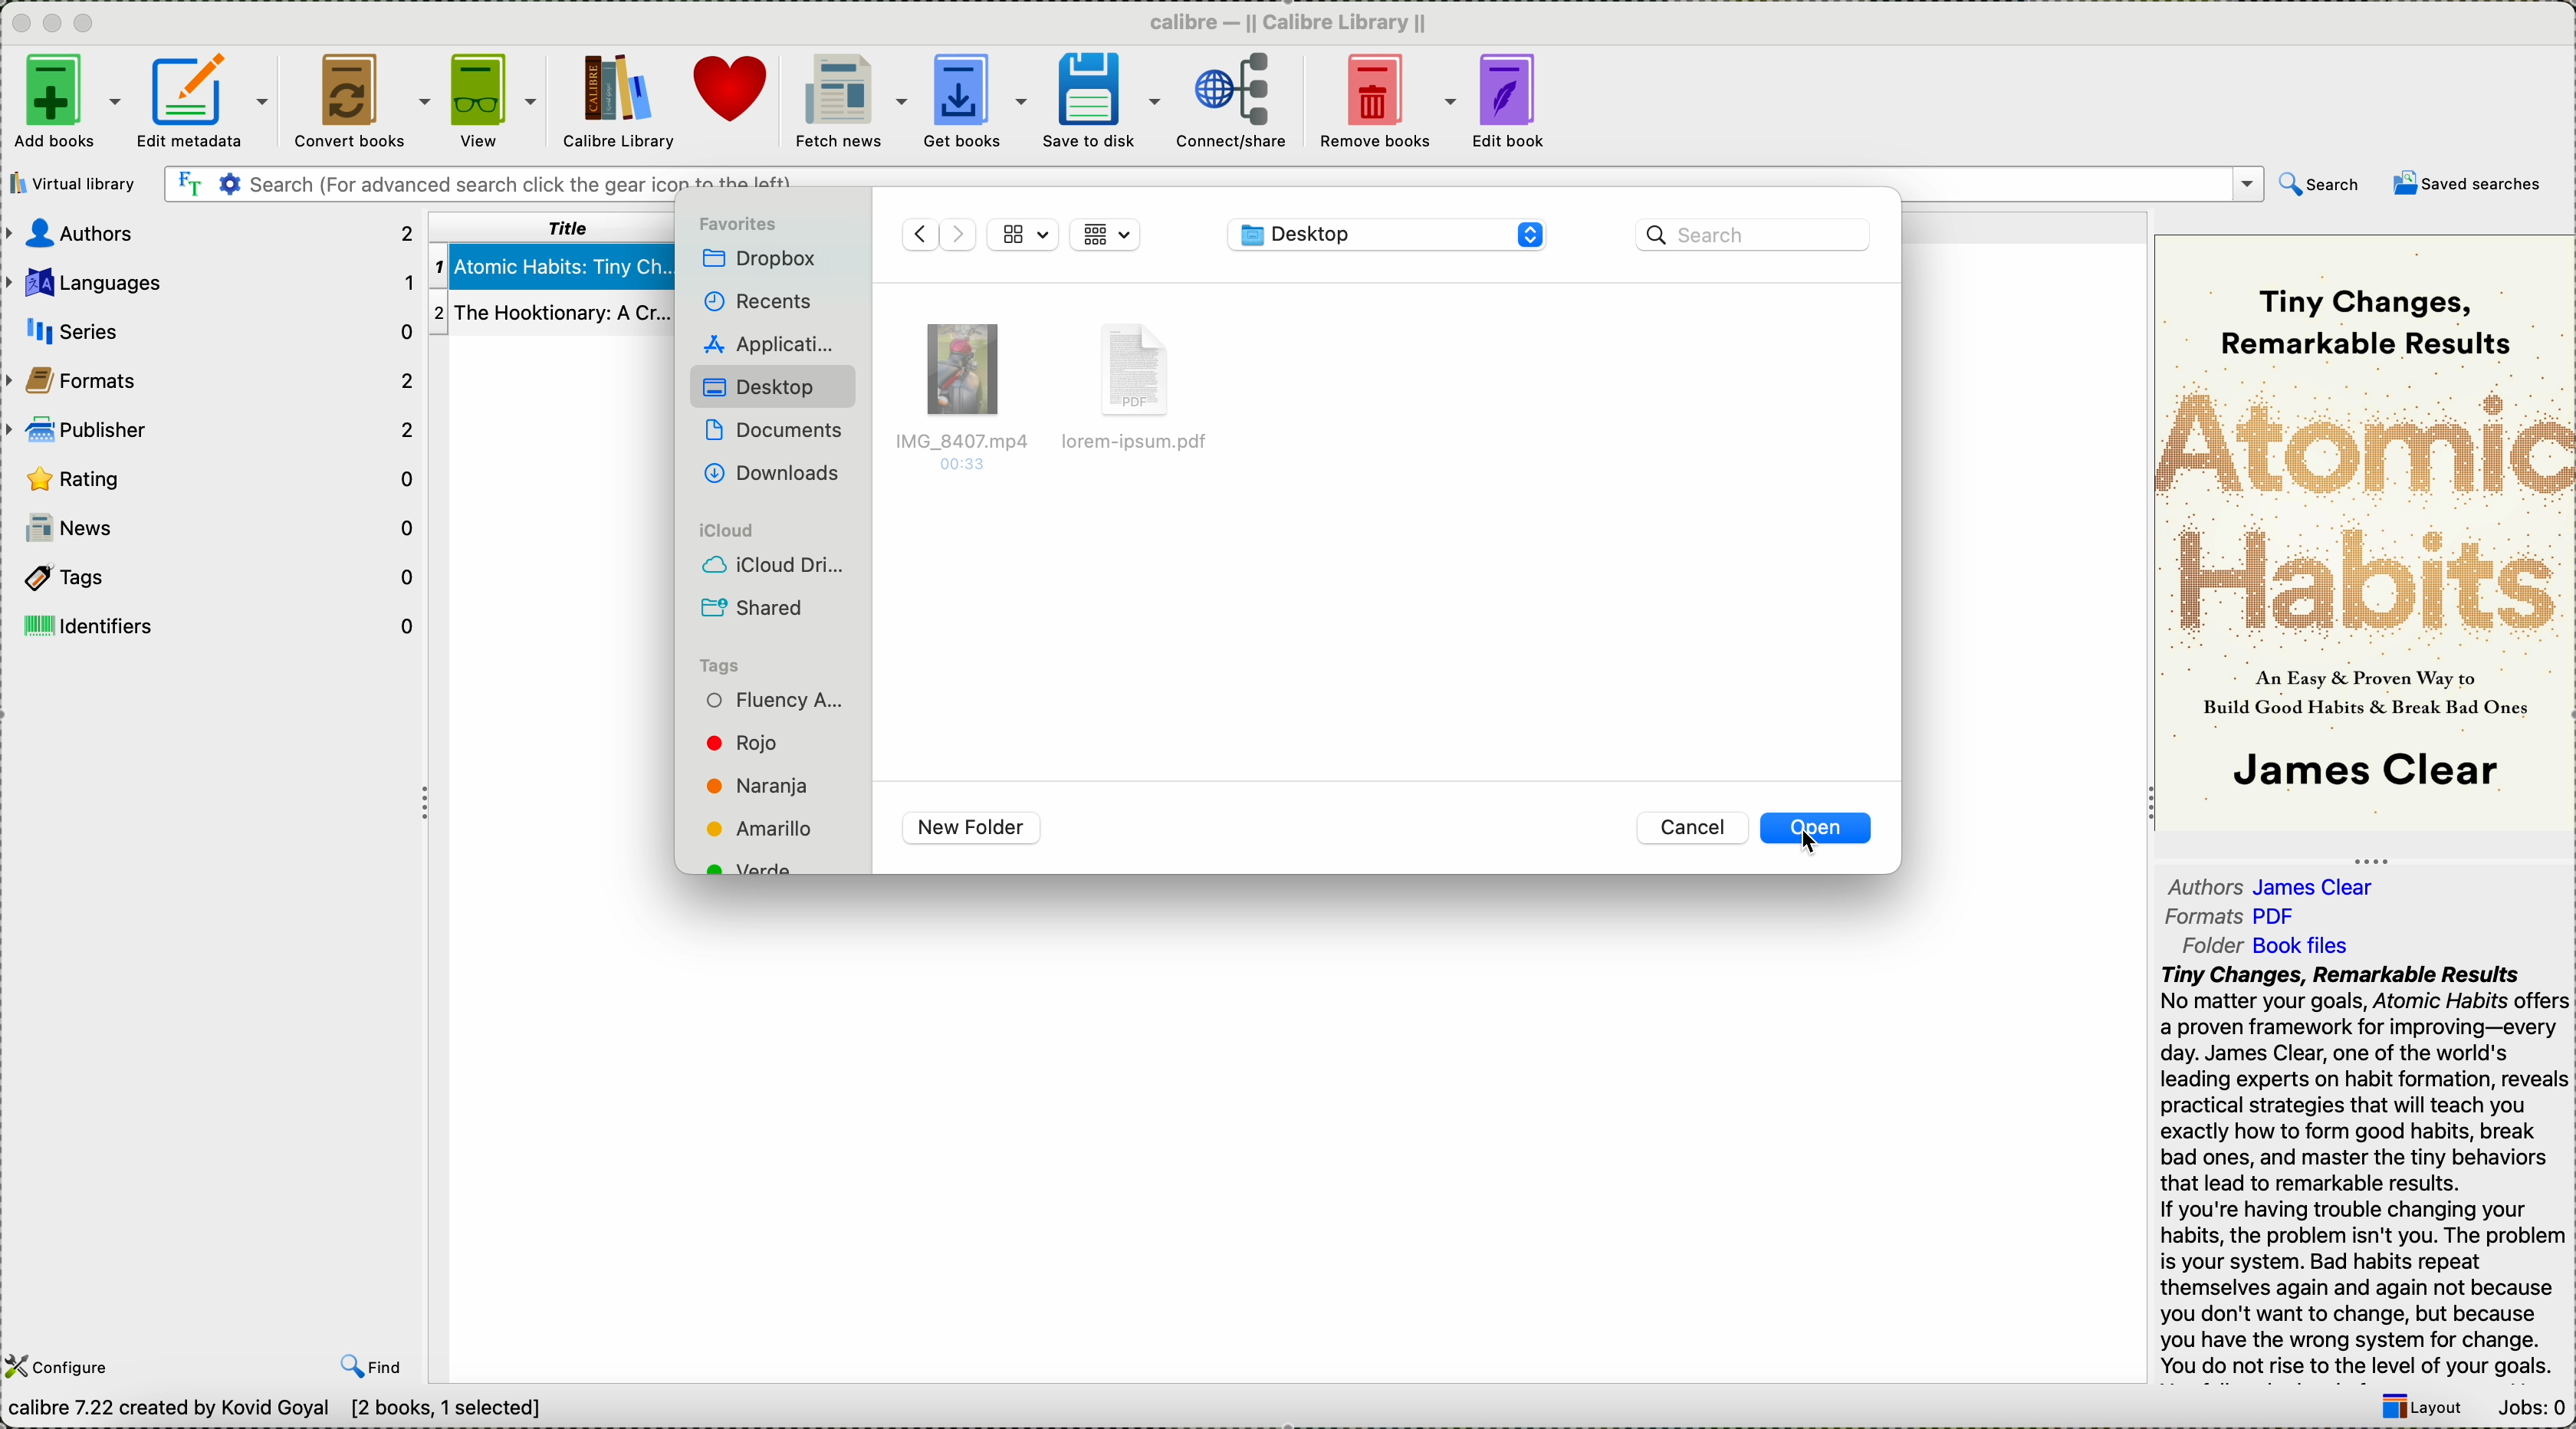  What do you see at coordinates (214, 380) in the screenshot?
I see `formats` at bounding box center [214, 380].